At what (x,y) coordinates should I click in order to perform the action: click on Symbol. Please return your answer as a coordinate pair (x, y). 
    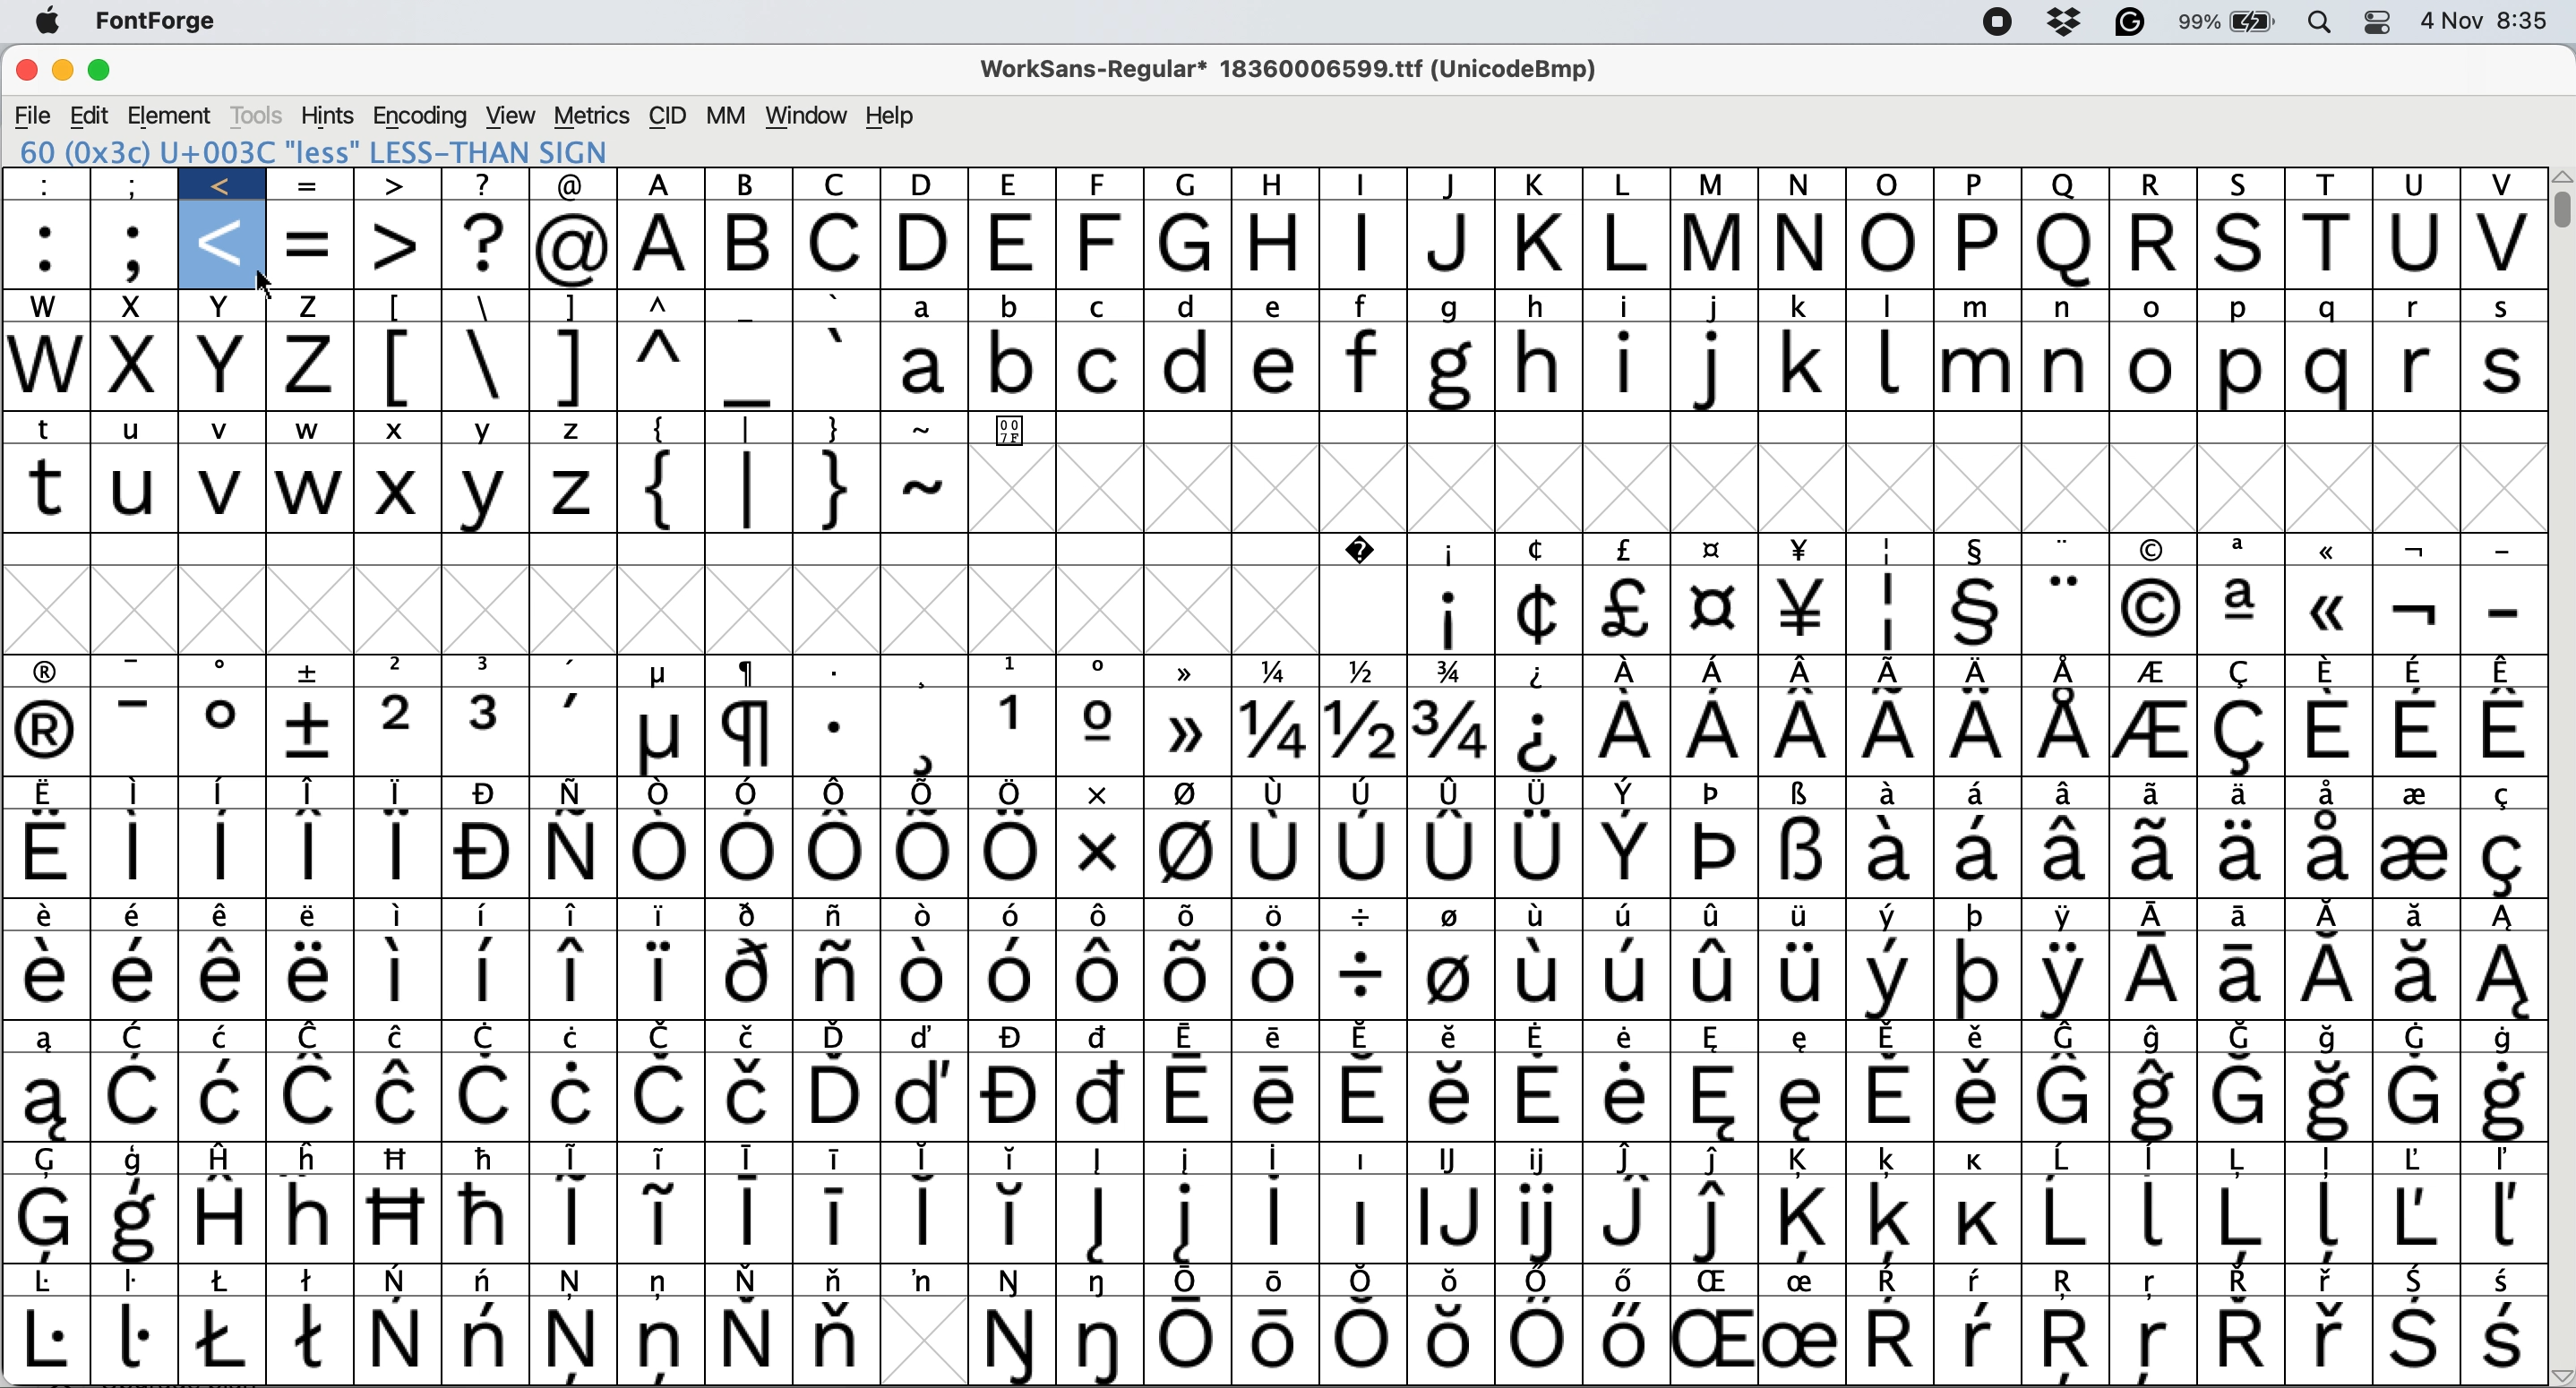
    Looking at the image, I should click on (1892, 547).